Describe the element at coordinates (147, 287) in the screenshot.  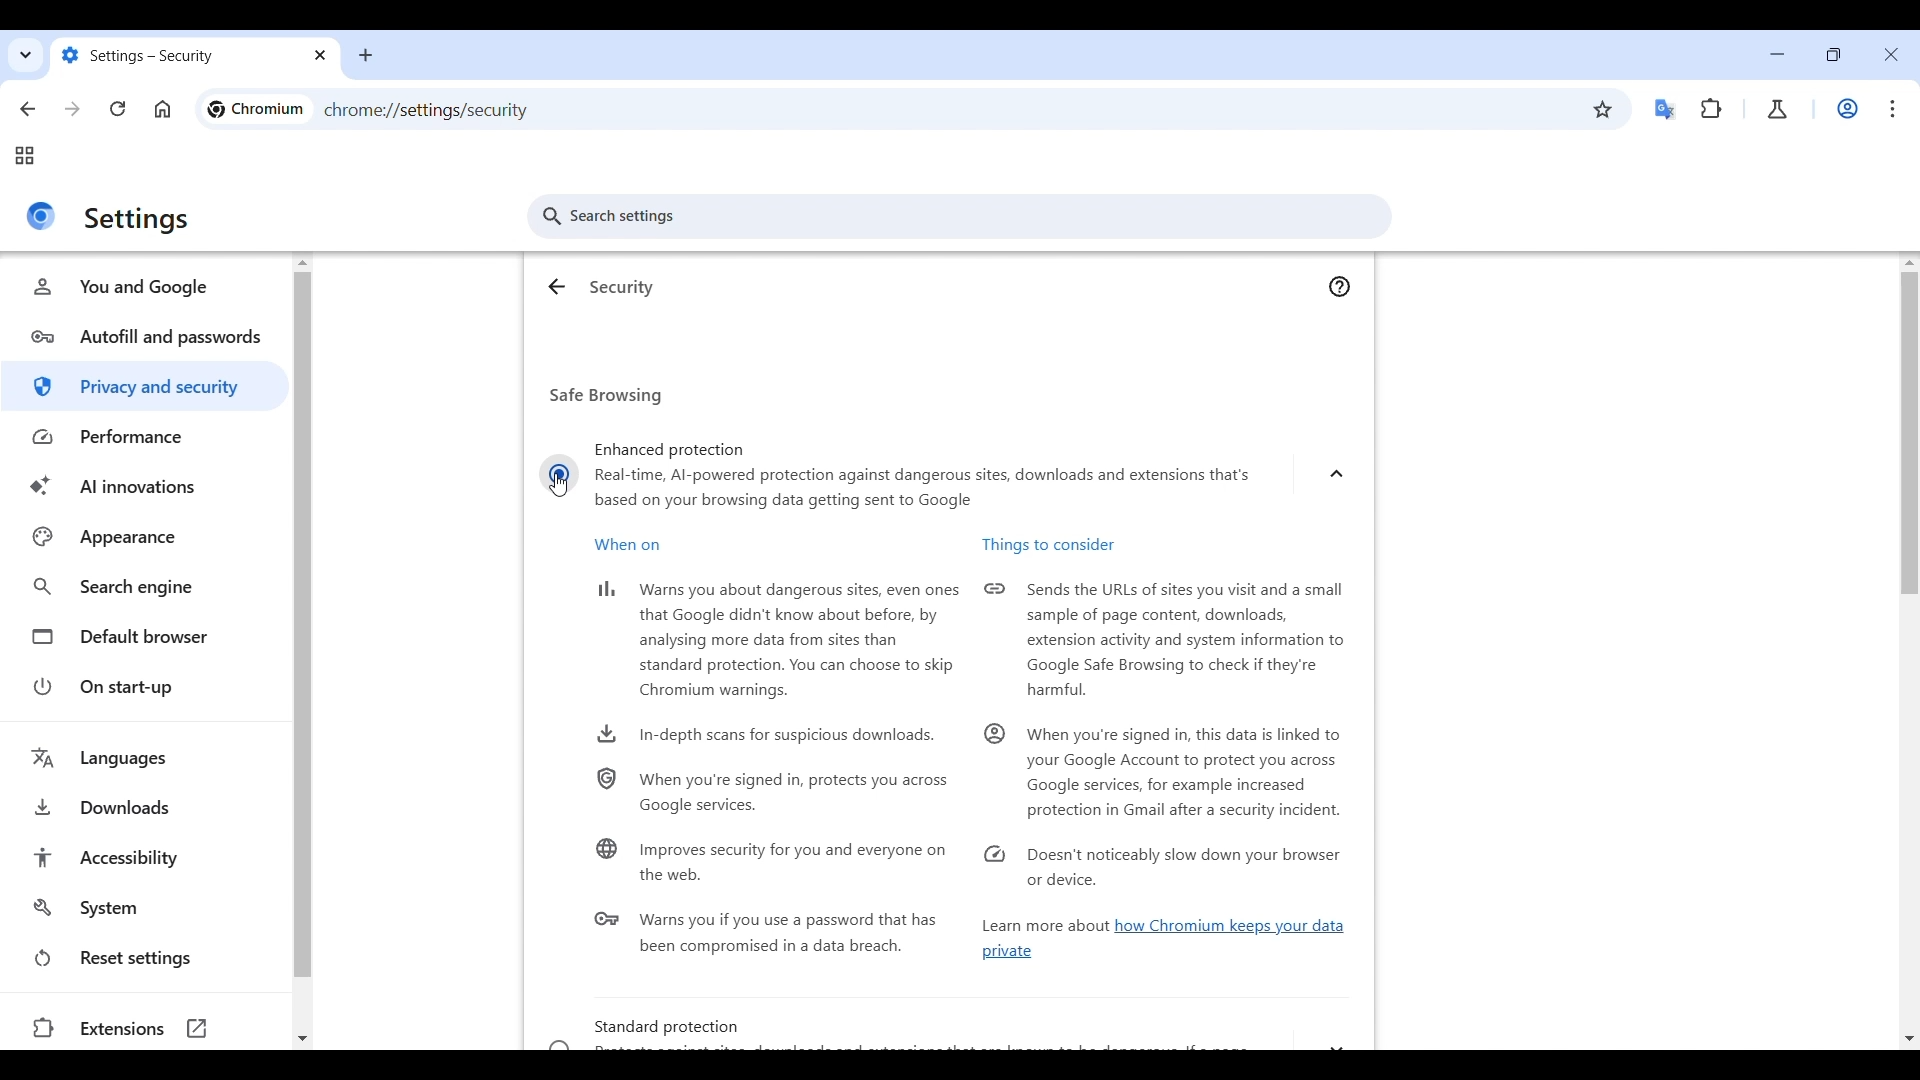
I see `You and Google` at that location.